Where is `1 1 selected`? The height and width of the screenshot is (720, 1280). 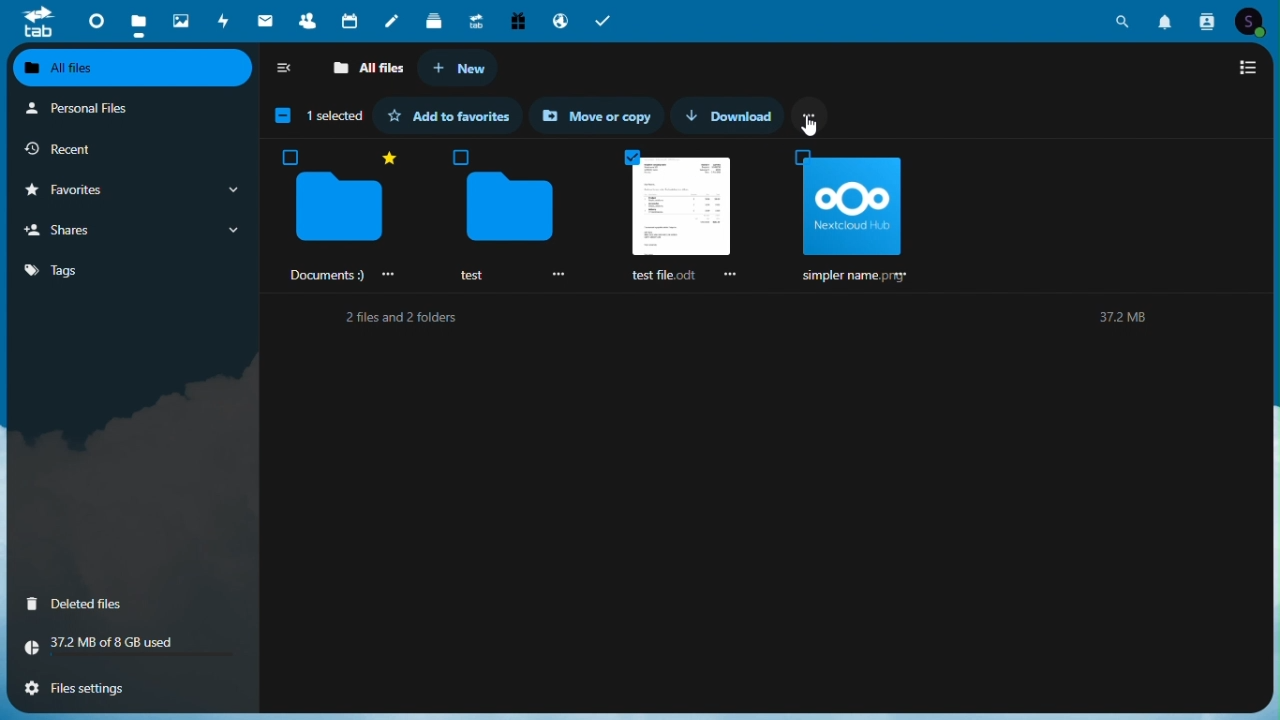
1 1 selected is located at coordinates (320, 119).